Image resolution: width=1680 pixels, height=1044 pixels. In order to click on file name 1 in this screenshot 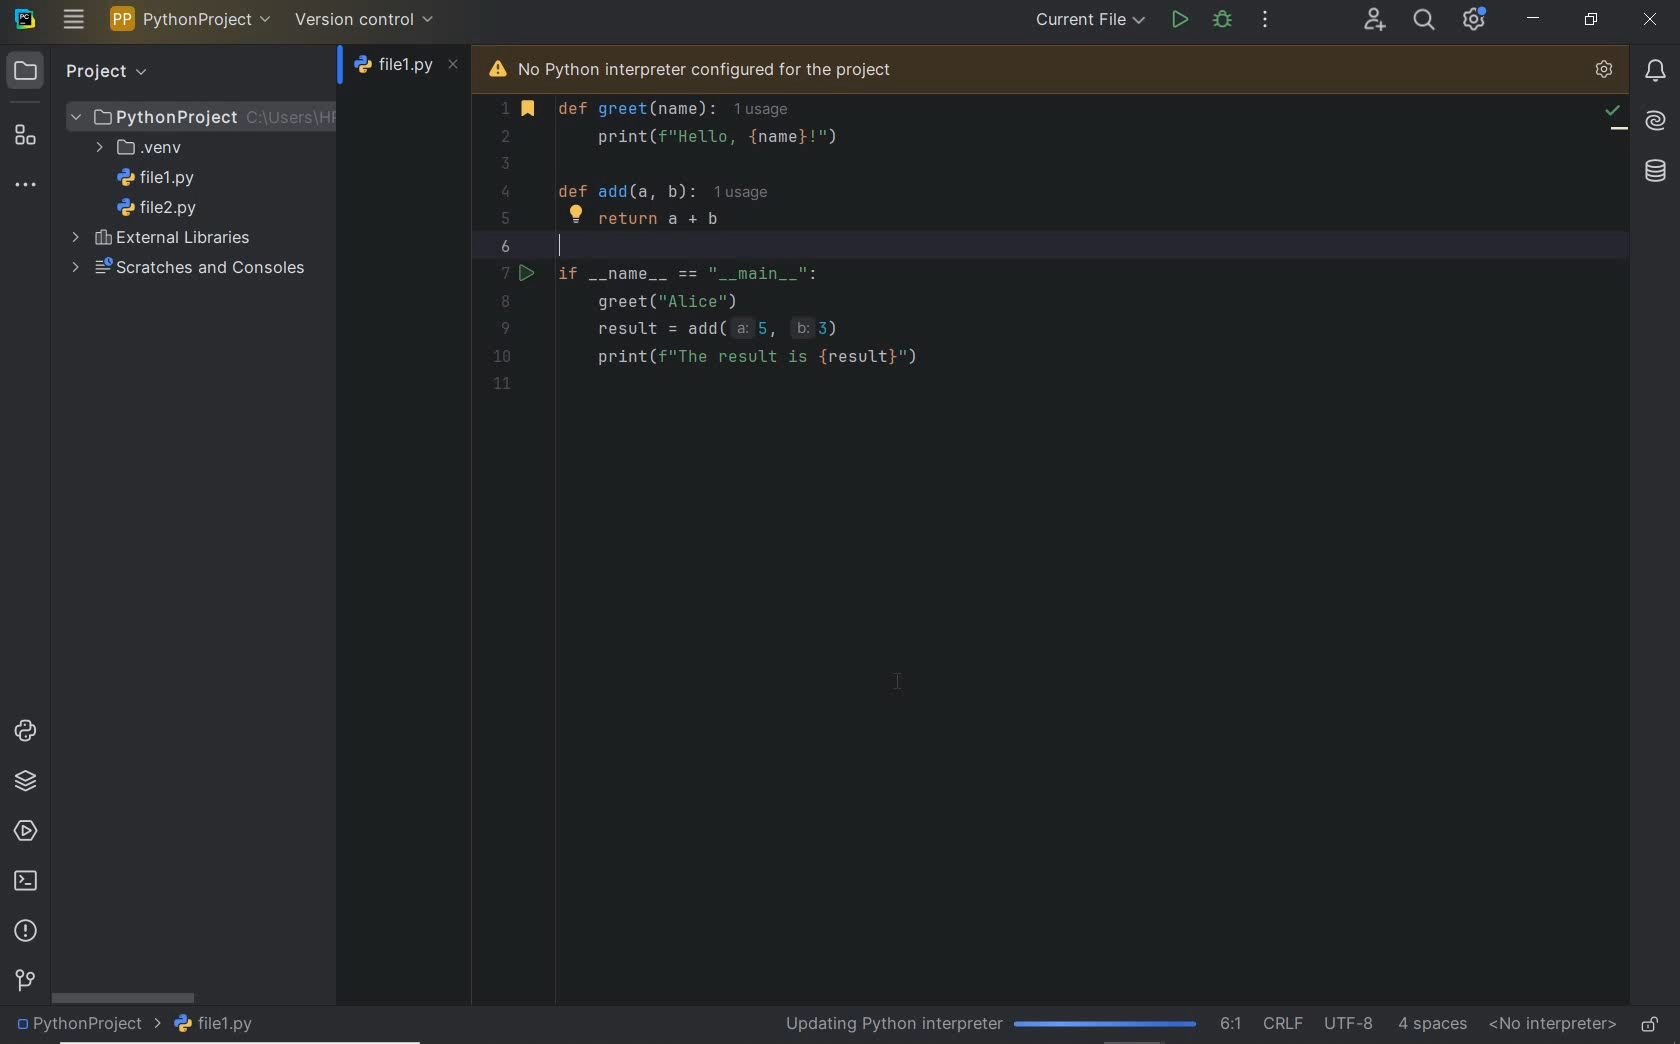, I will do `click(162, 148)`.